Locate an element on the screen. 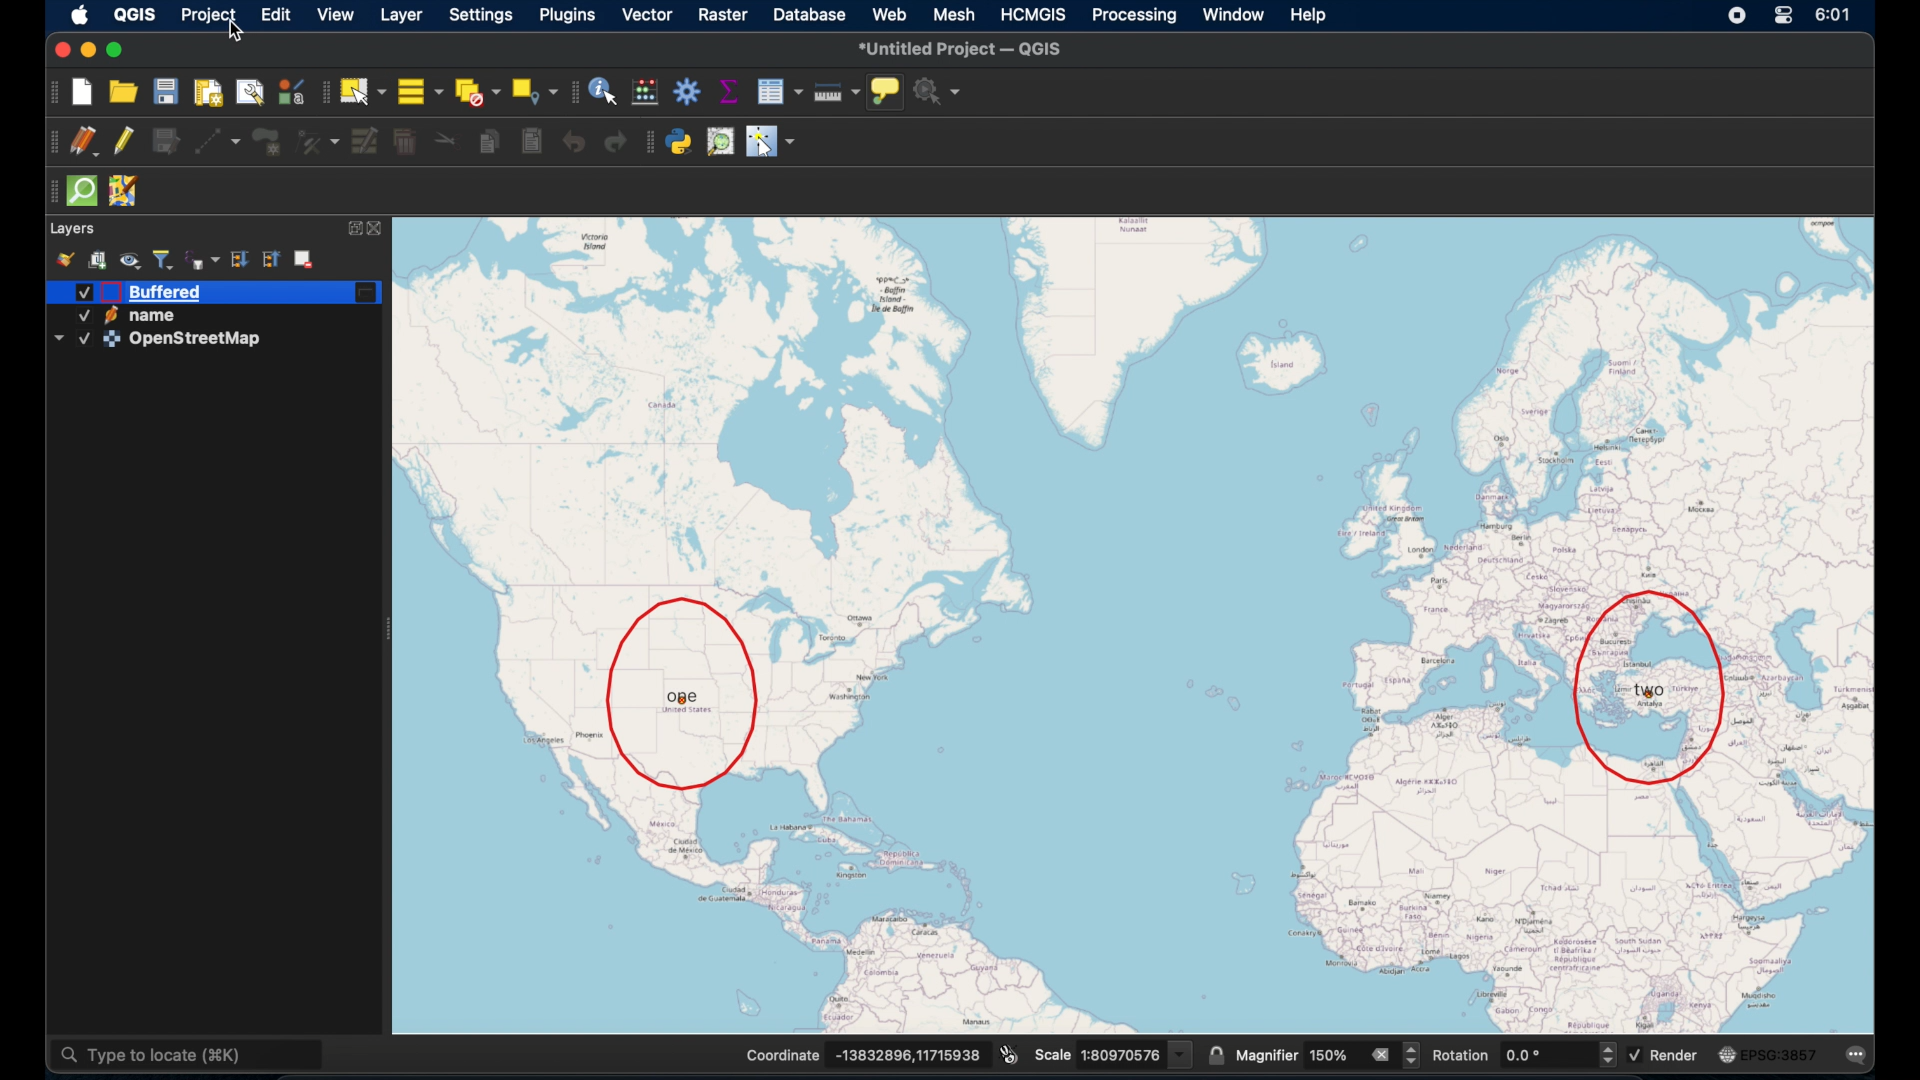 This screenshot has width=1920, height=1080. select by single area or click is located at coordinates (361, 90).